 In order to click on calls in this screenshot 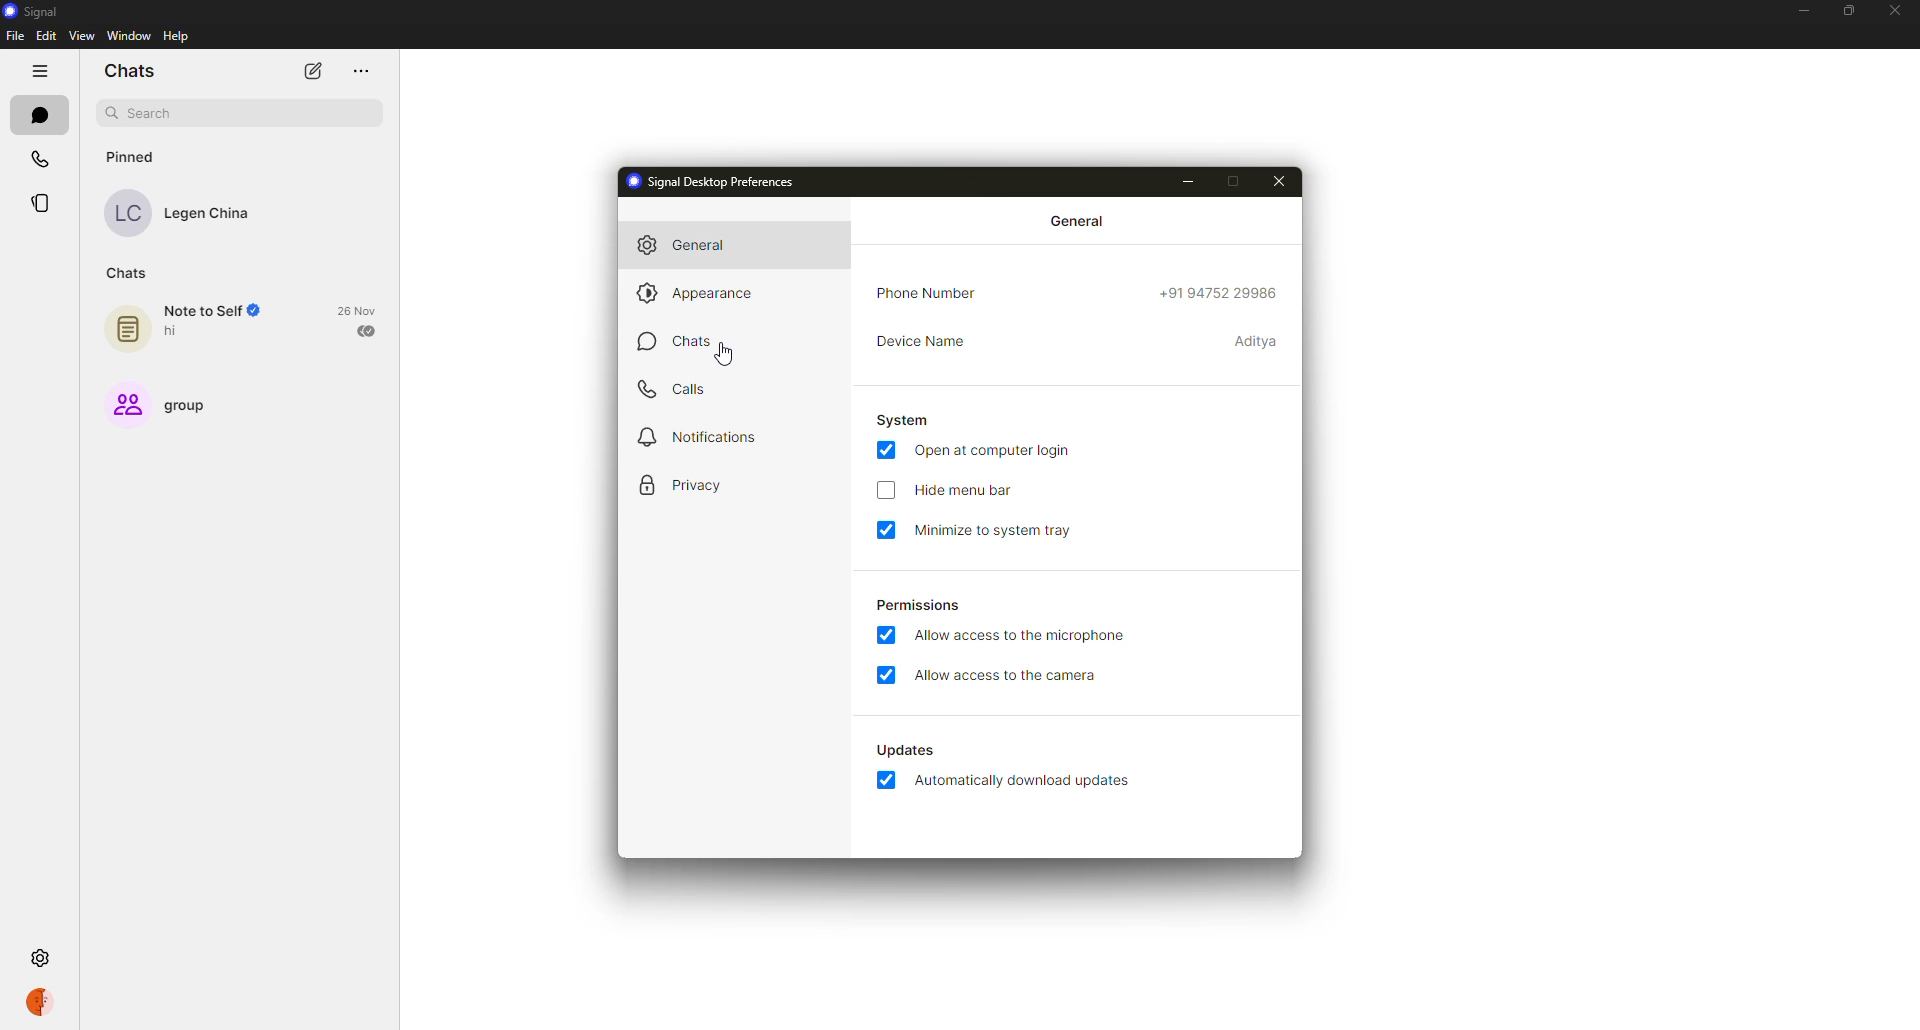, I will do `click(674, 393)`.